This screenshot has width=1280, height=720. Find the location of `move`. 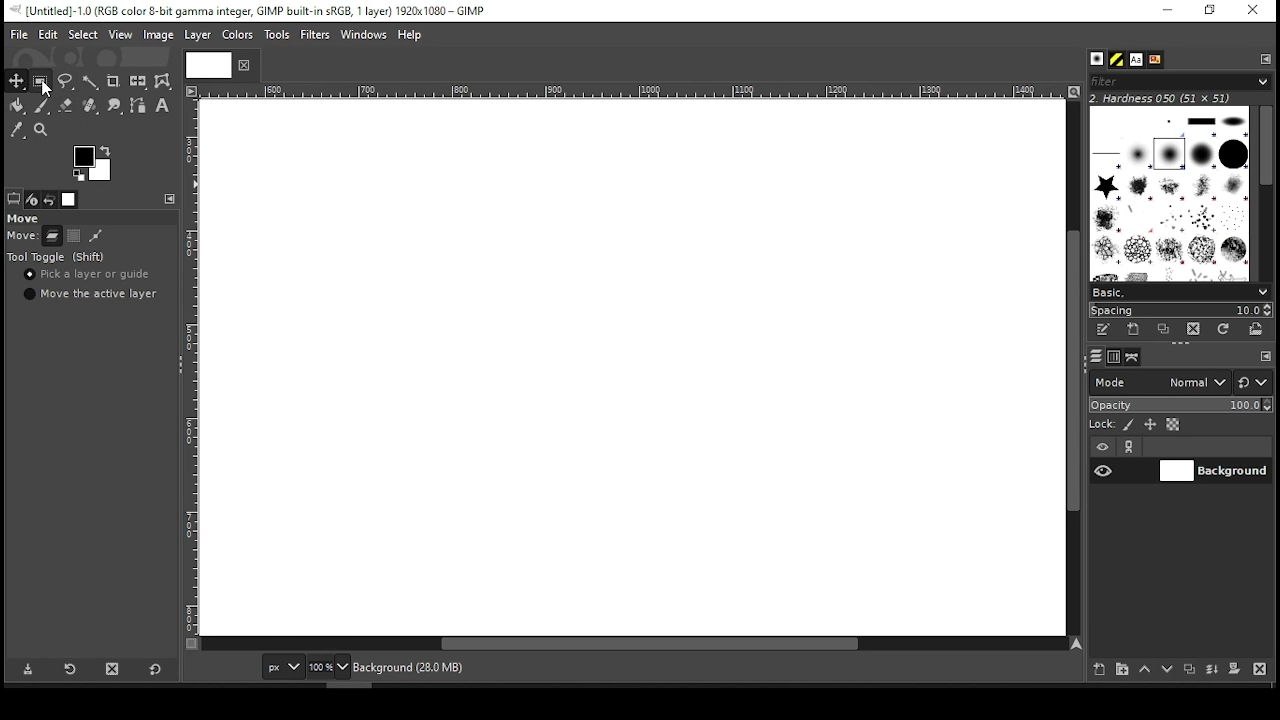

move is located at coordinates (24, 218).